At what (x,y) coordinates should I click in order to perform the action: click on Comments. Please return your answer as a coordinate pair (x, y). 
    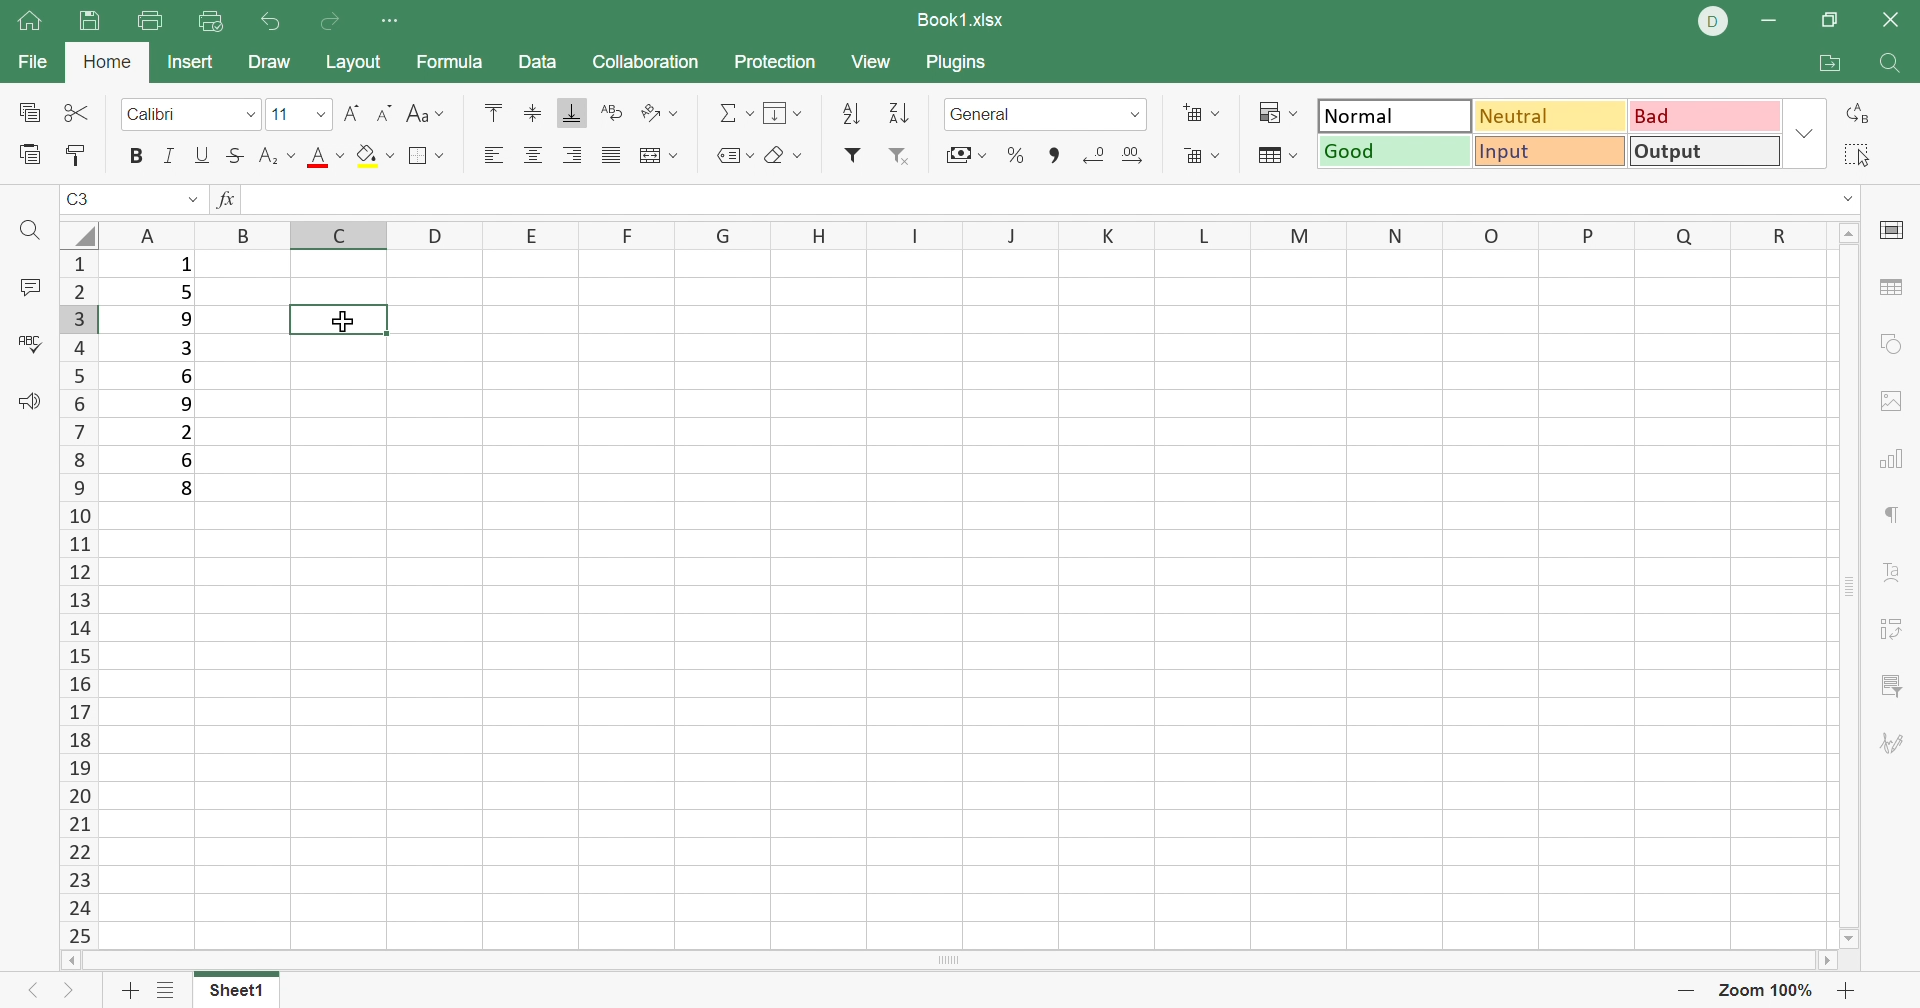
    Looking at the image, I should click on (29, 283).